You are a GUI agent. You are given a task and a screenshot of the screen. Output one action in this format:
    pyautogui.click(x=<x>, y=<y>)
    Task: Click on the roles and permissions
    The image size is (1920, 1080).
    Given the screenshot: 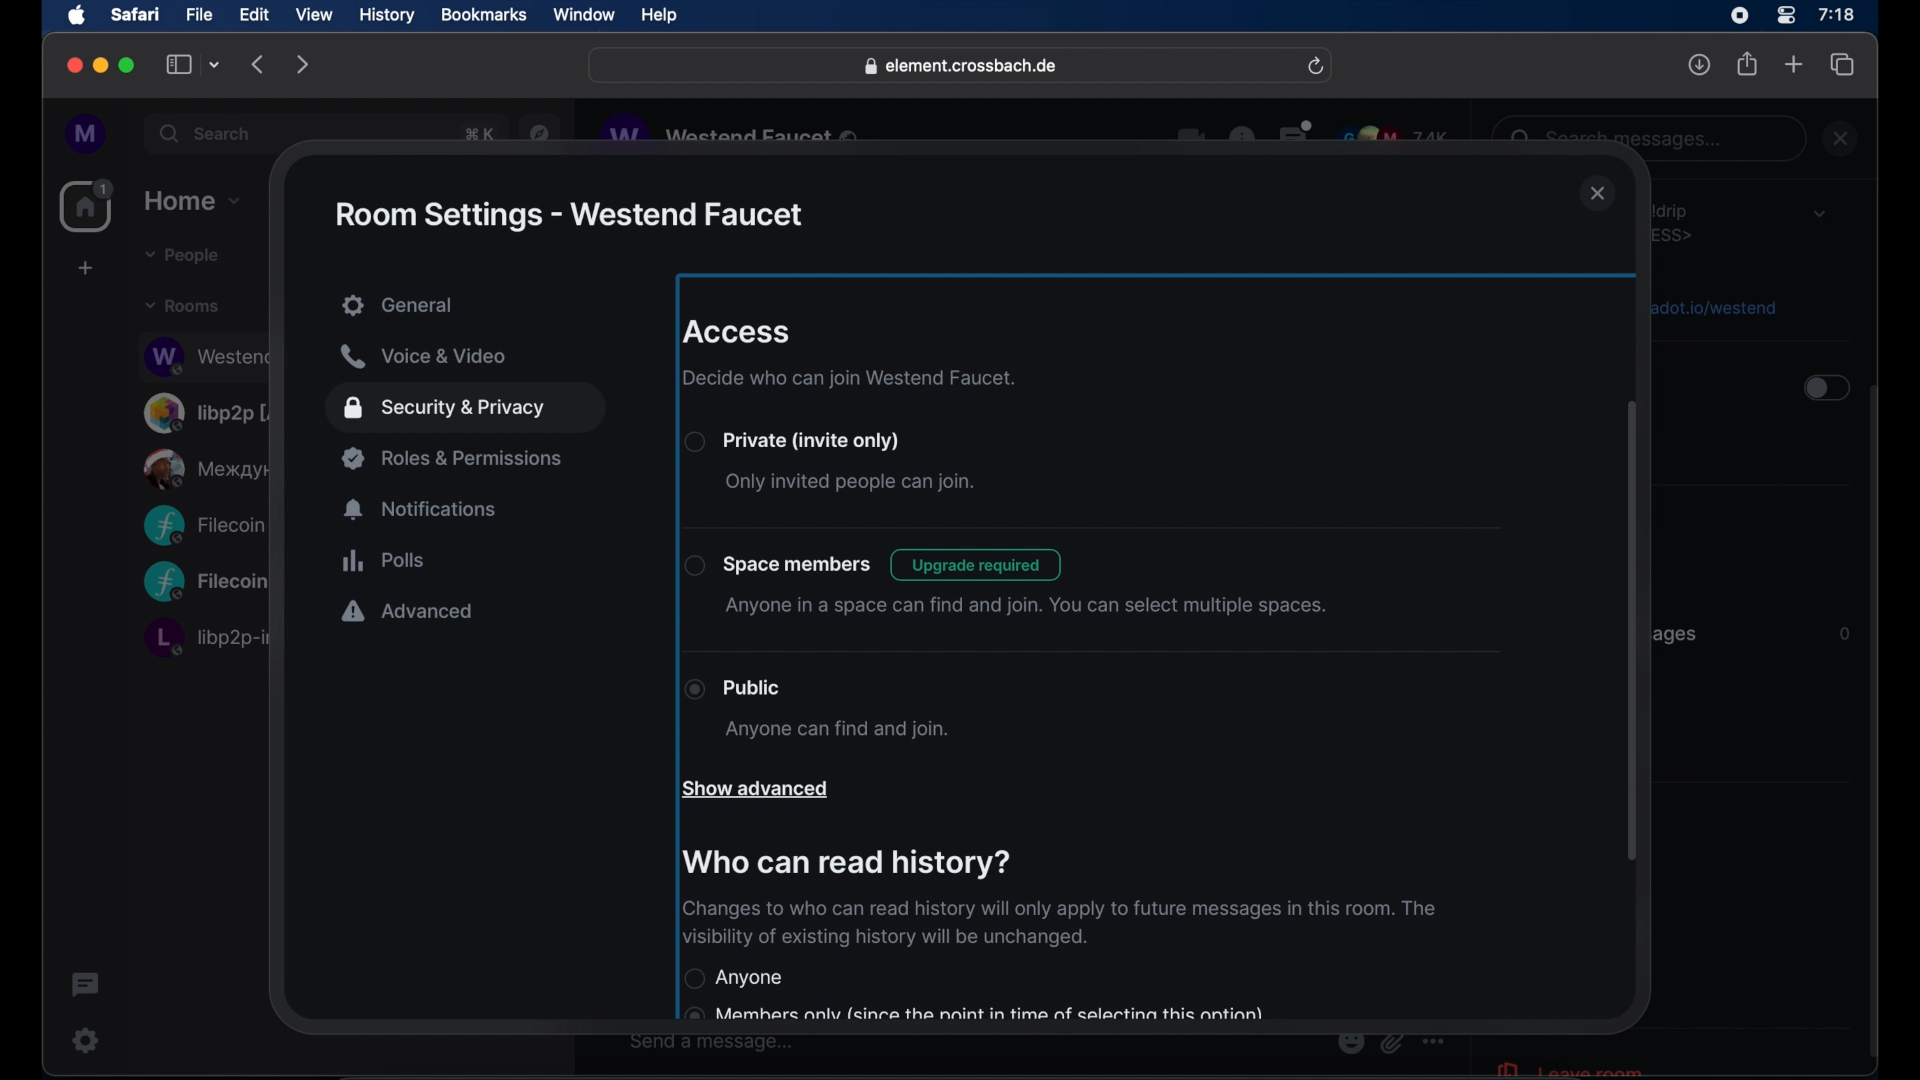 What is the action you would take?
    pyautogui.click(x=455, y=458)
    